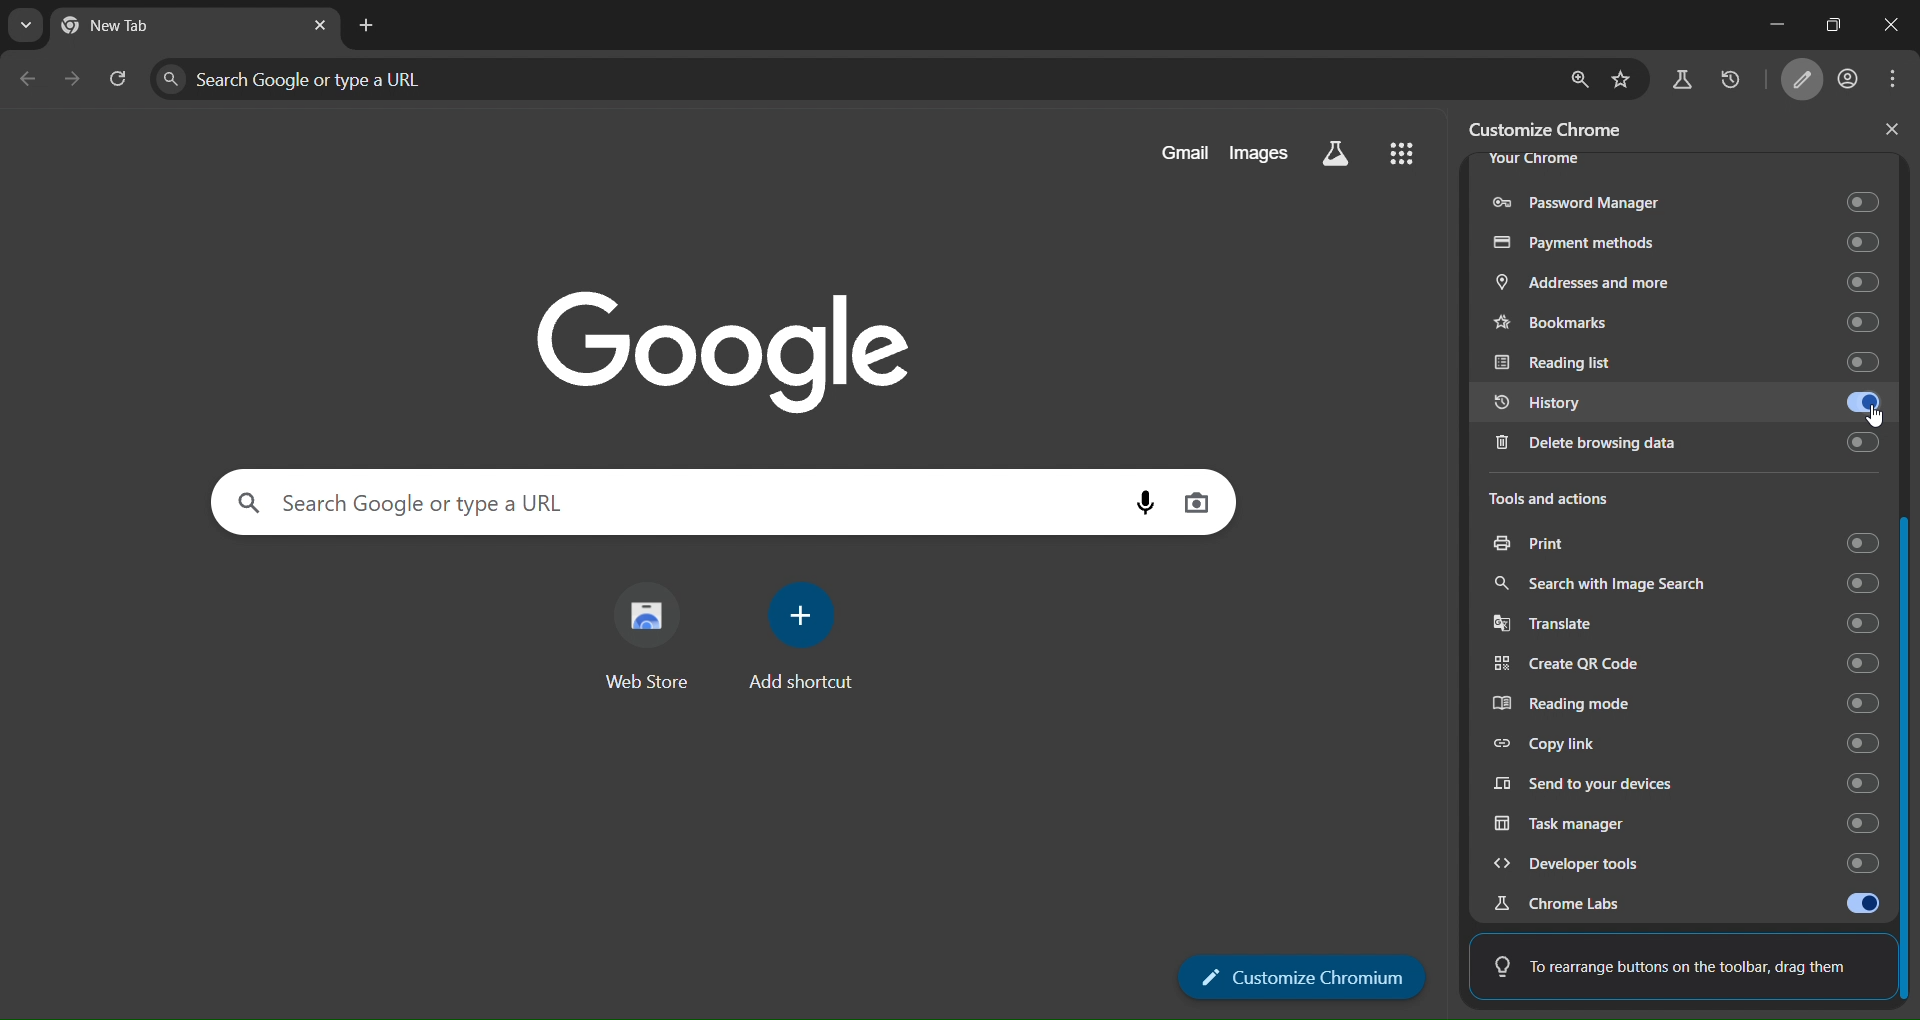 Image resolution: width=1920 pixels, height=1020 pixels. Describe the element at coordinates (1676, 863) in the screenshot. I see `developer tools` at that location.